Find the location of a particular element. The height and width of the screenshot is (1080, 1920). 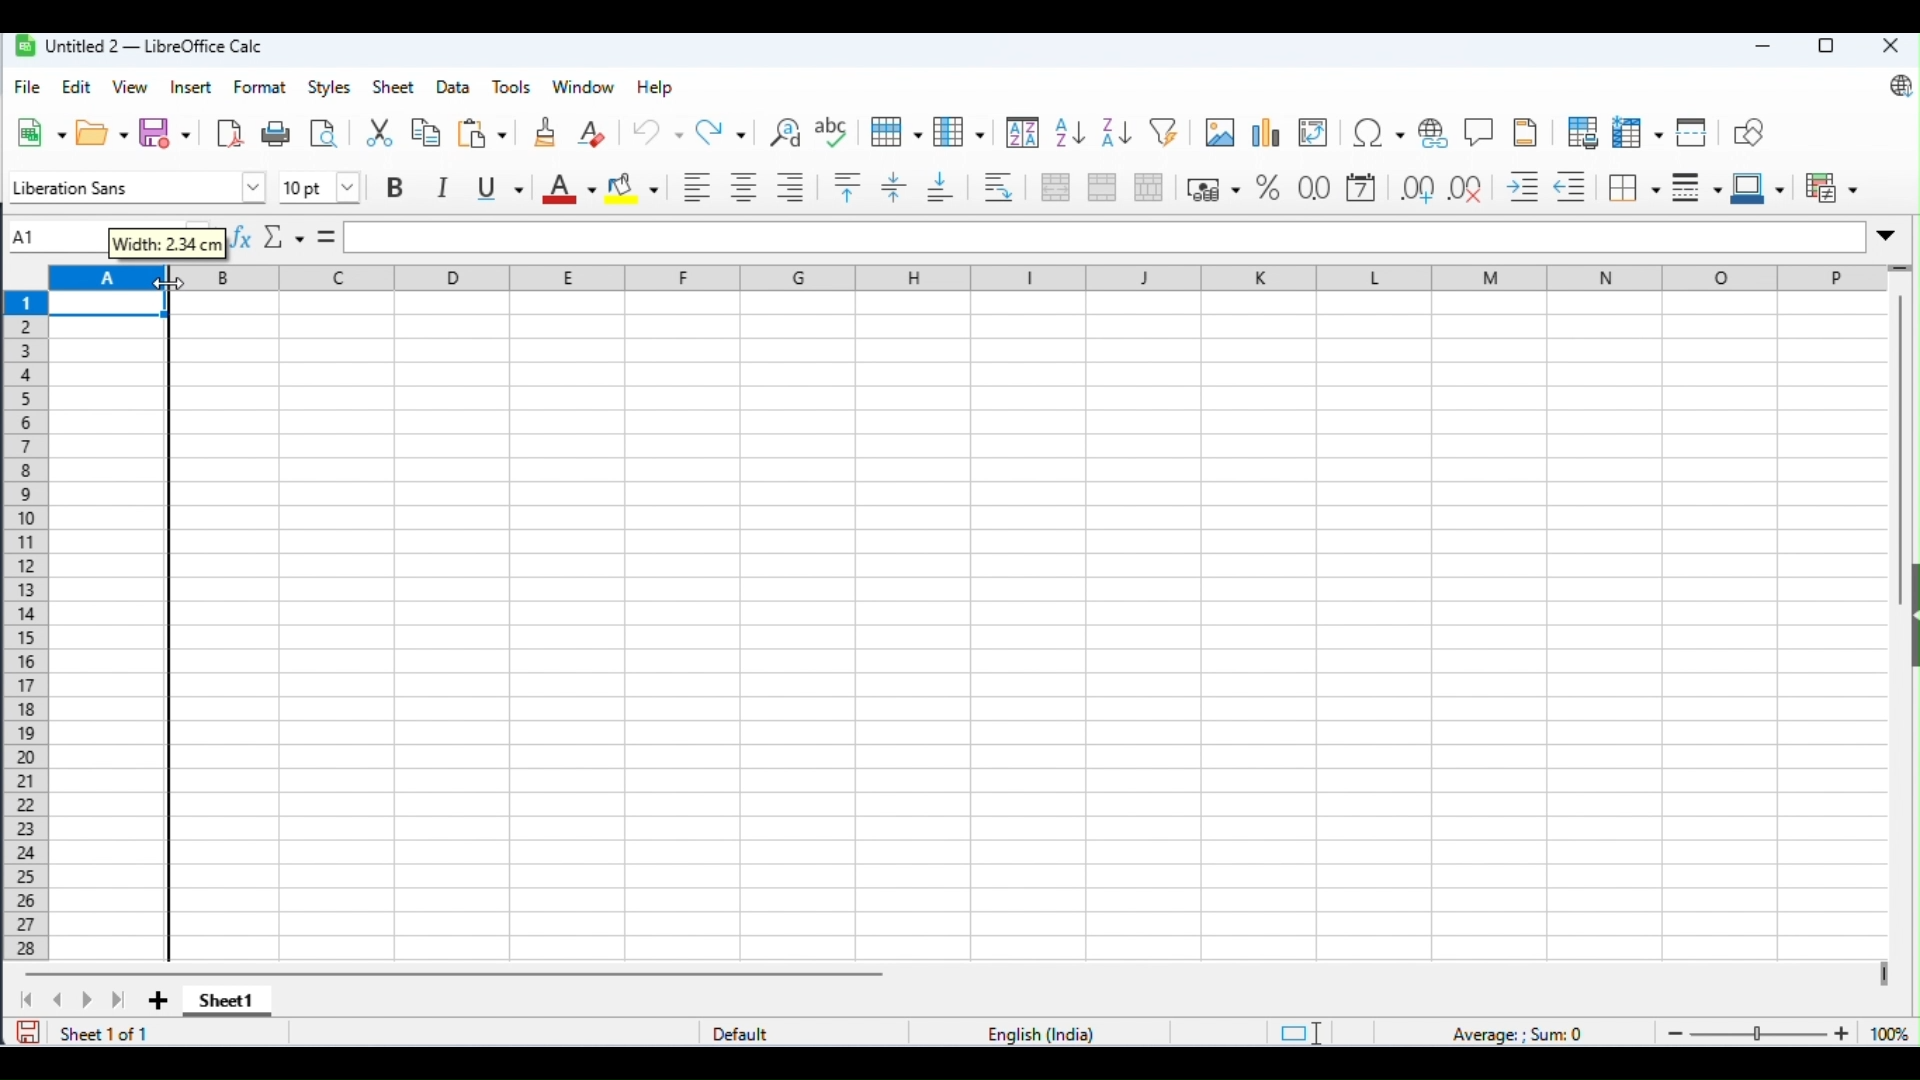

unmerge cells is located at coordinates (1150, 186).